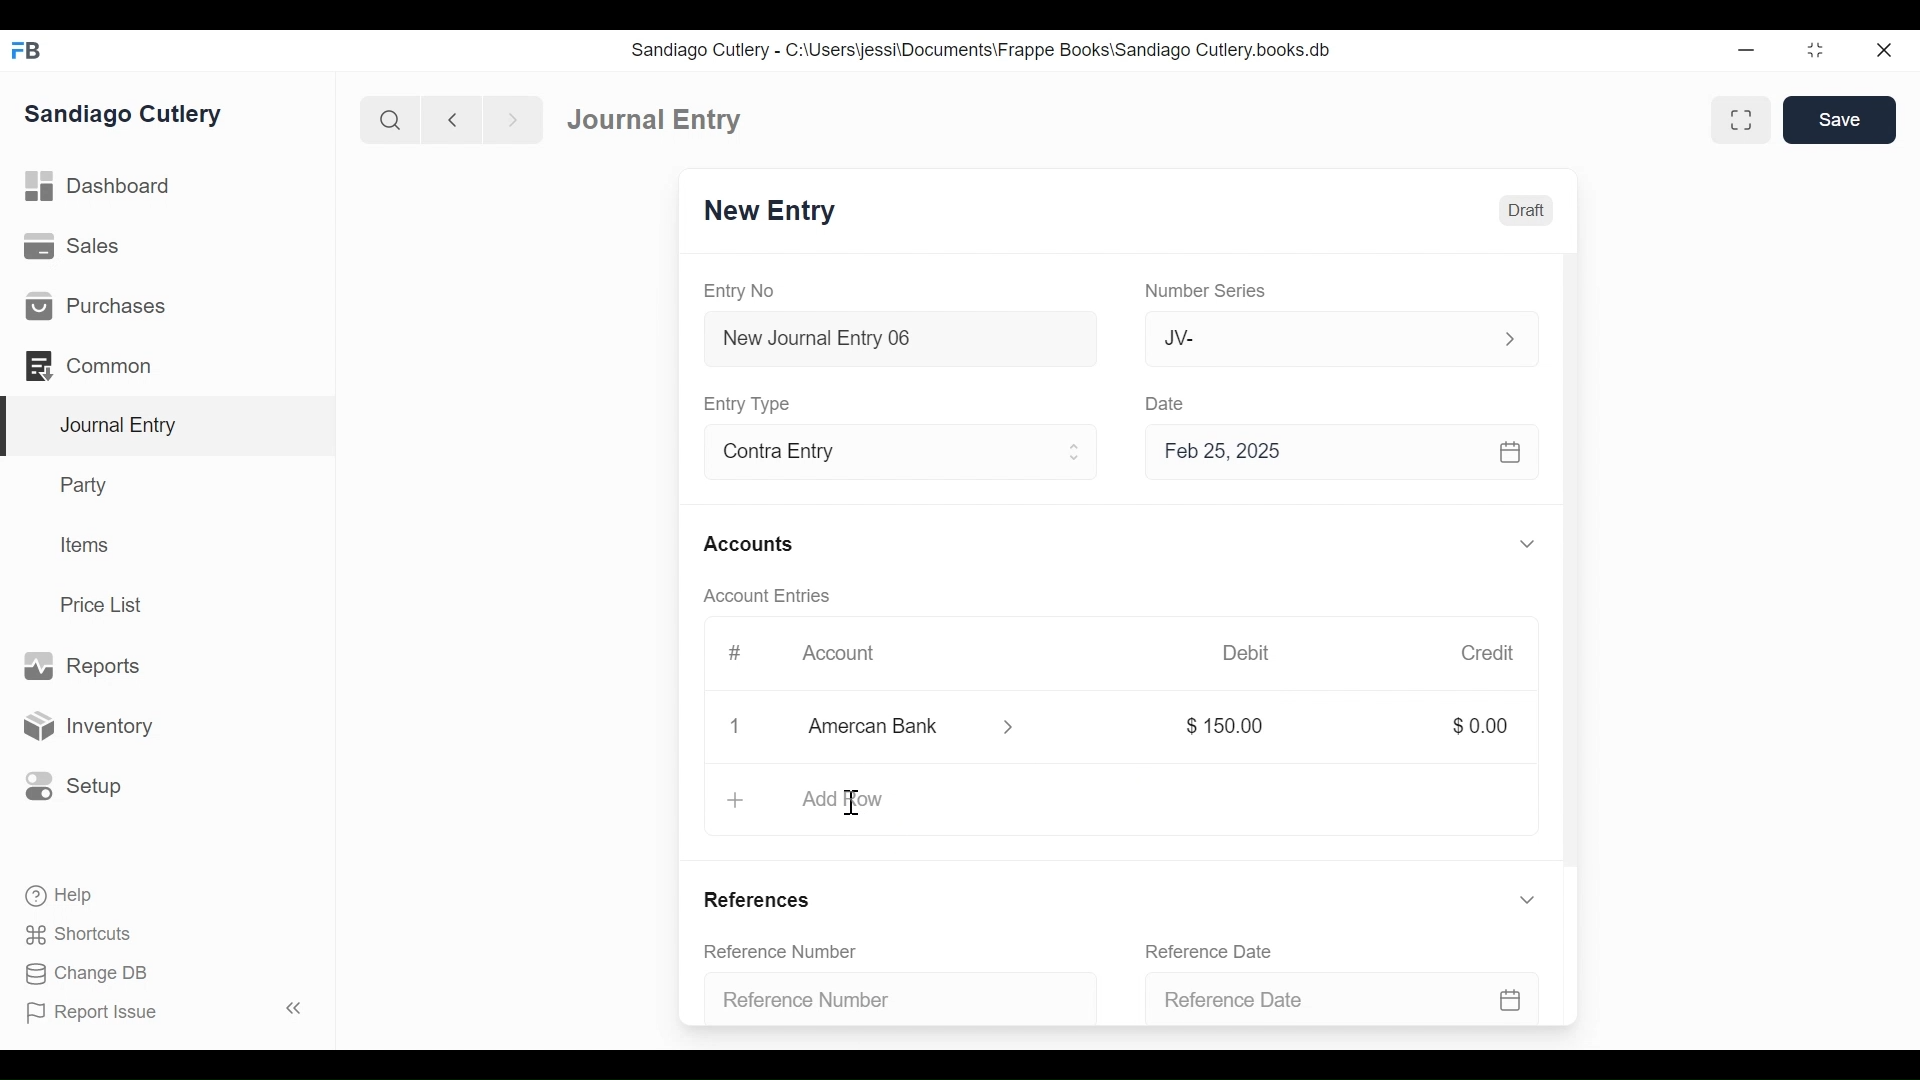 The image size is (1920, 1080). Describe the element at coordinates (514, 121) in the screenshot. I see `Navigate Forward` at that location.